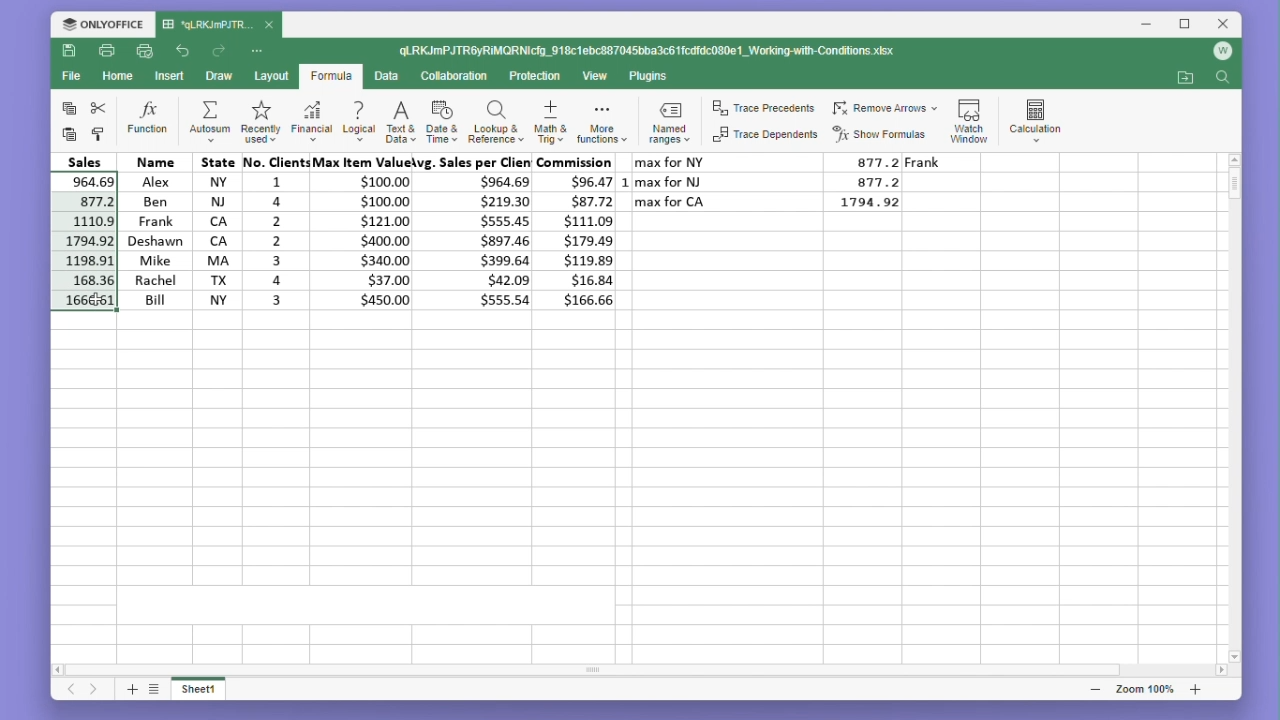 This screenshot has width=1280, height=720. What do you see at coordinates (770, 181) in the screenshot?
I see `max for NJ 877.2` at bounding box center [770, 181].